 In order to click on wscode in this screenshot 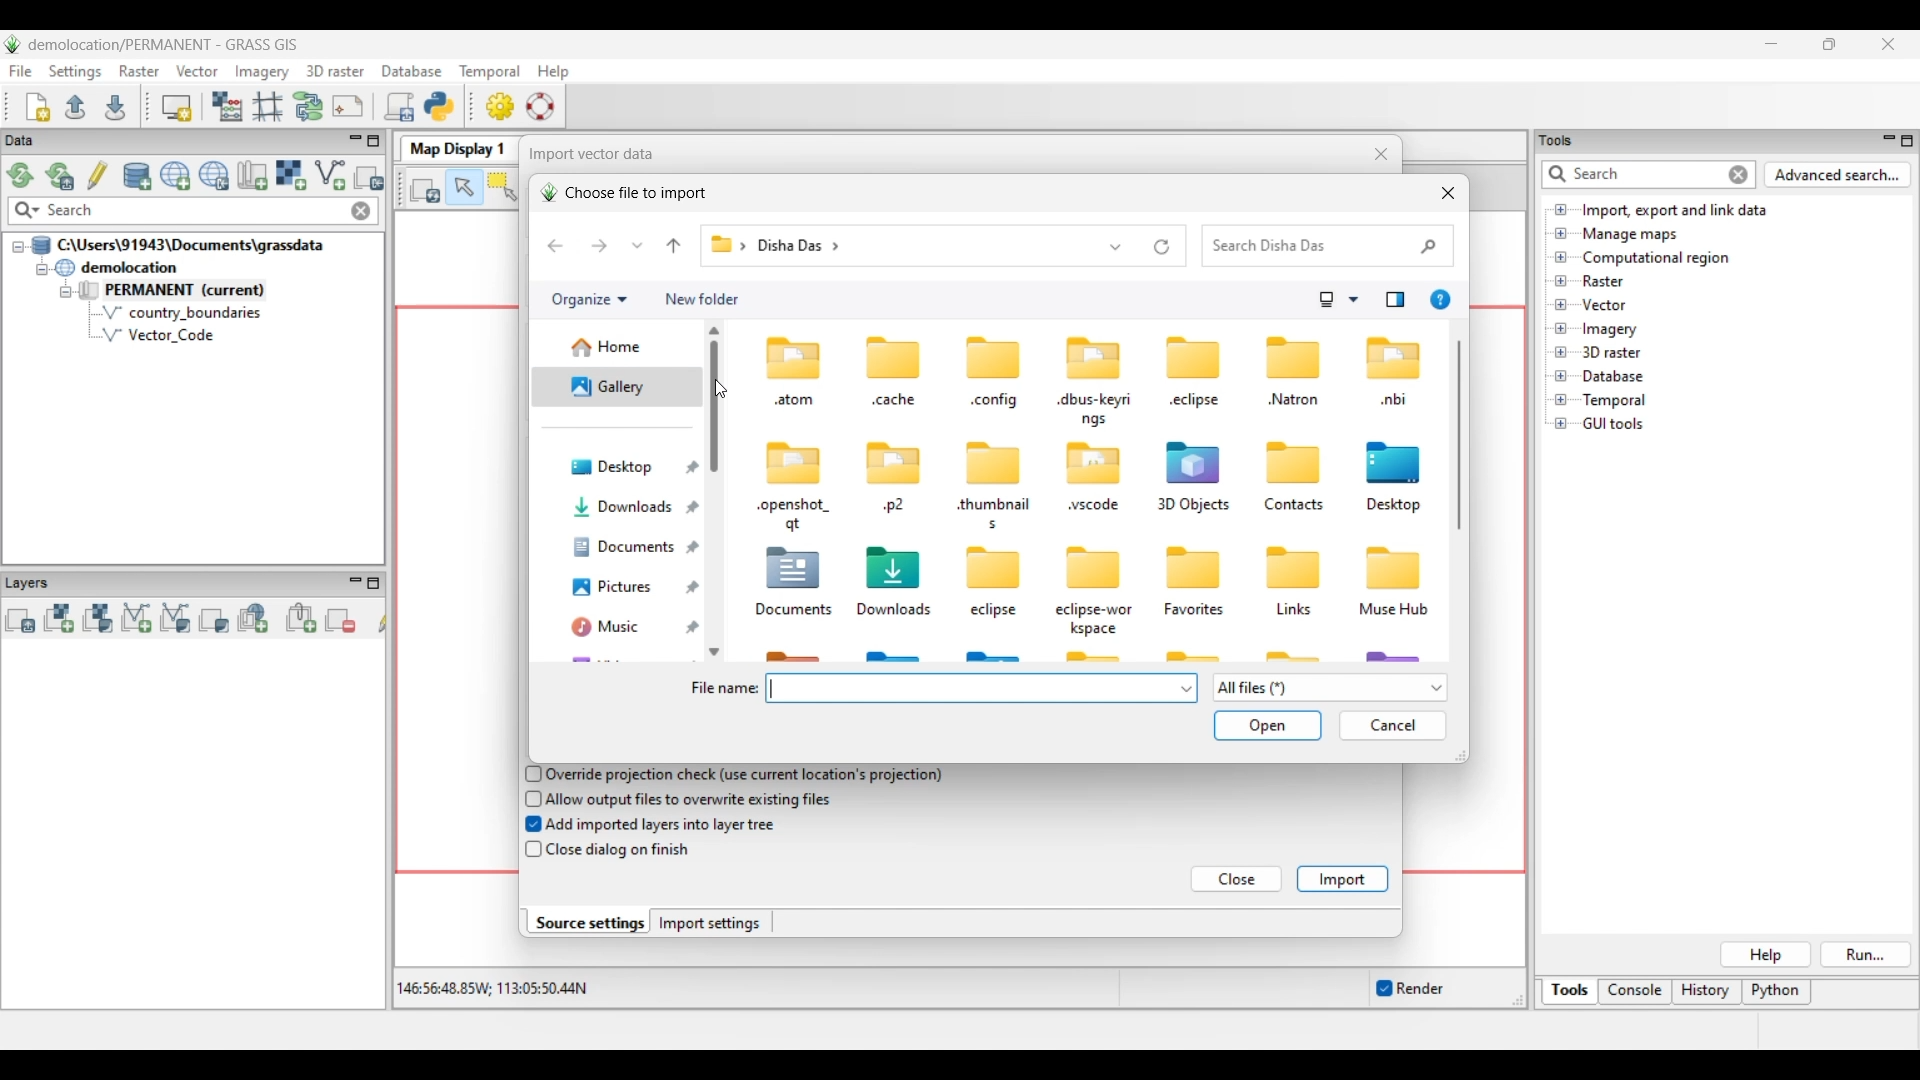, I will do `click(1094, 507)`.